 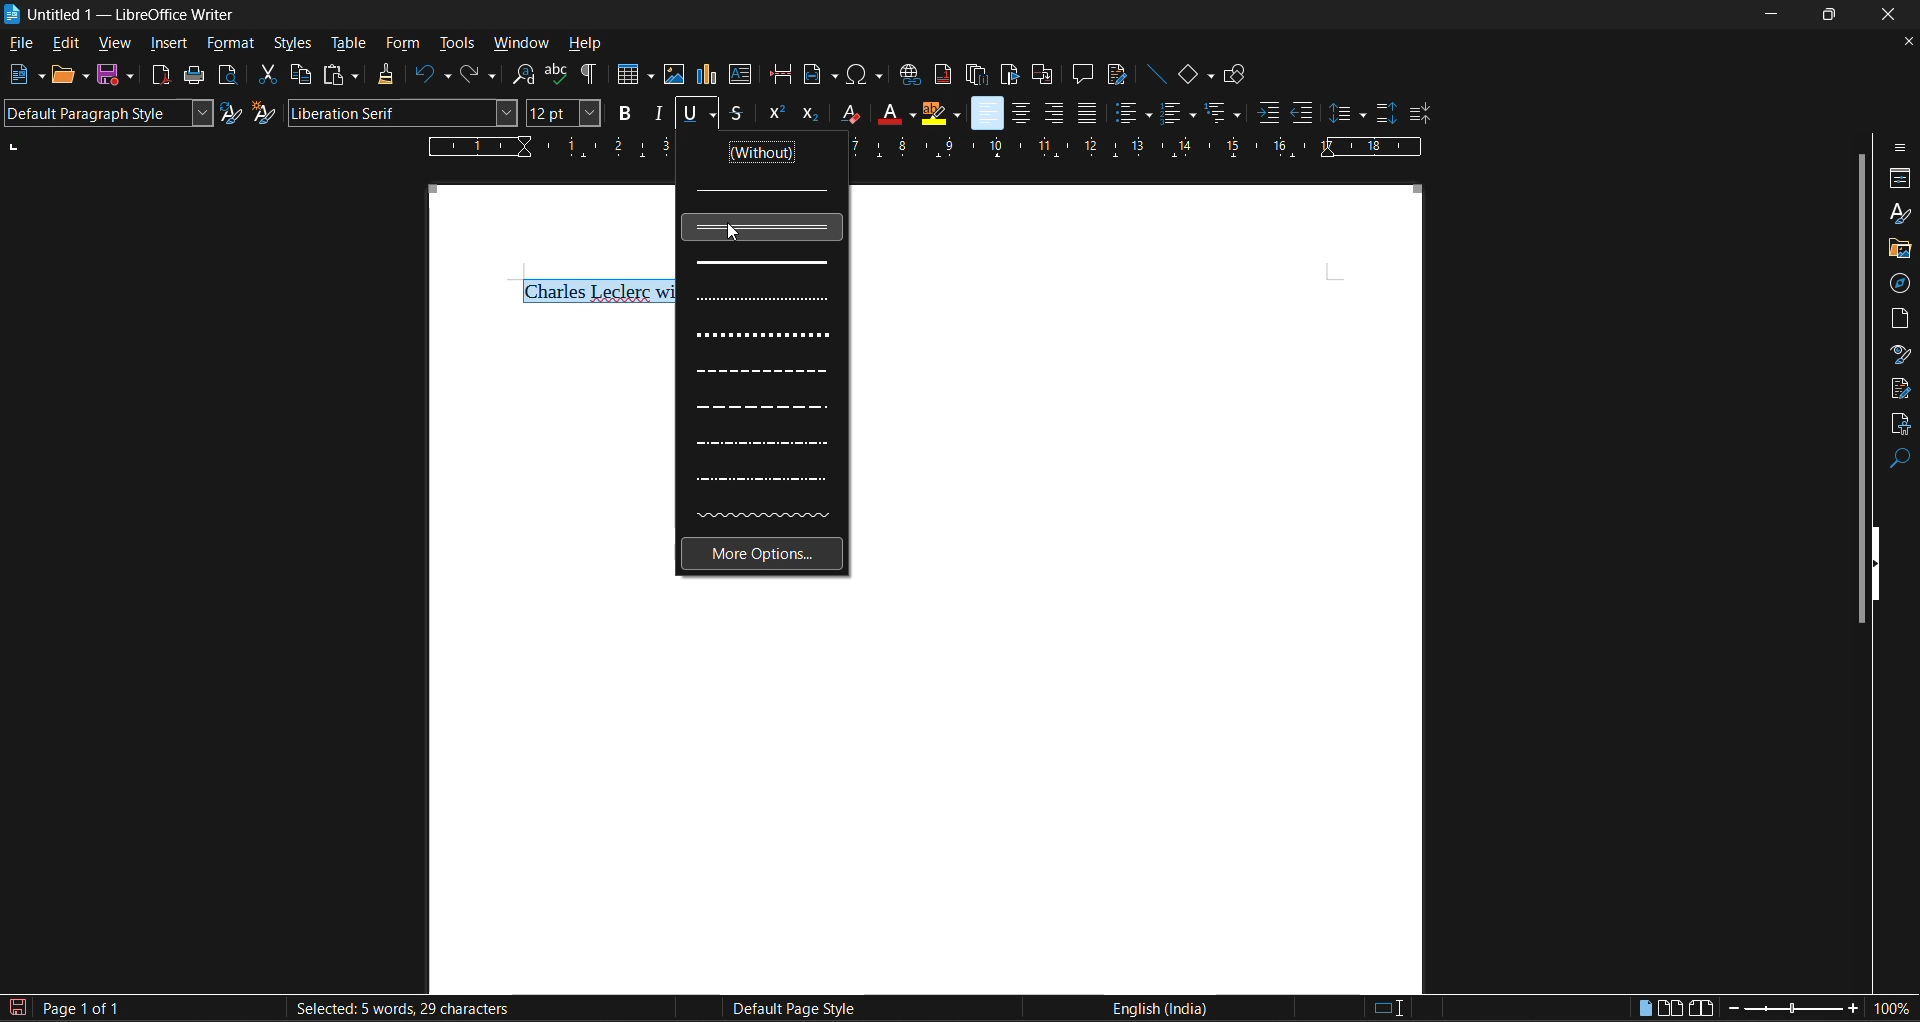 I want to click on multiple page view, so click(x=1670, y=1007).